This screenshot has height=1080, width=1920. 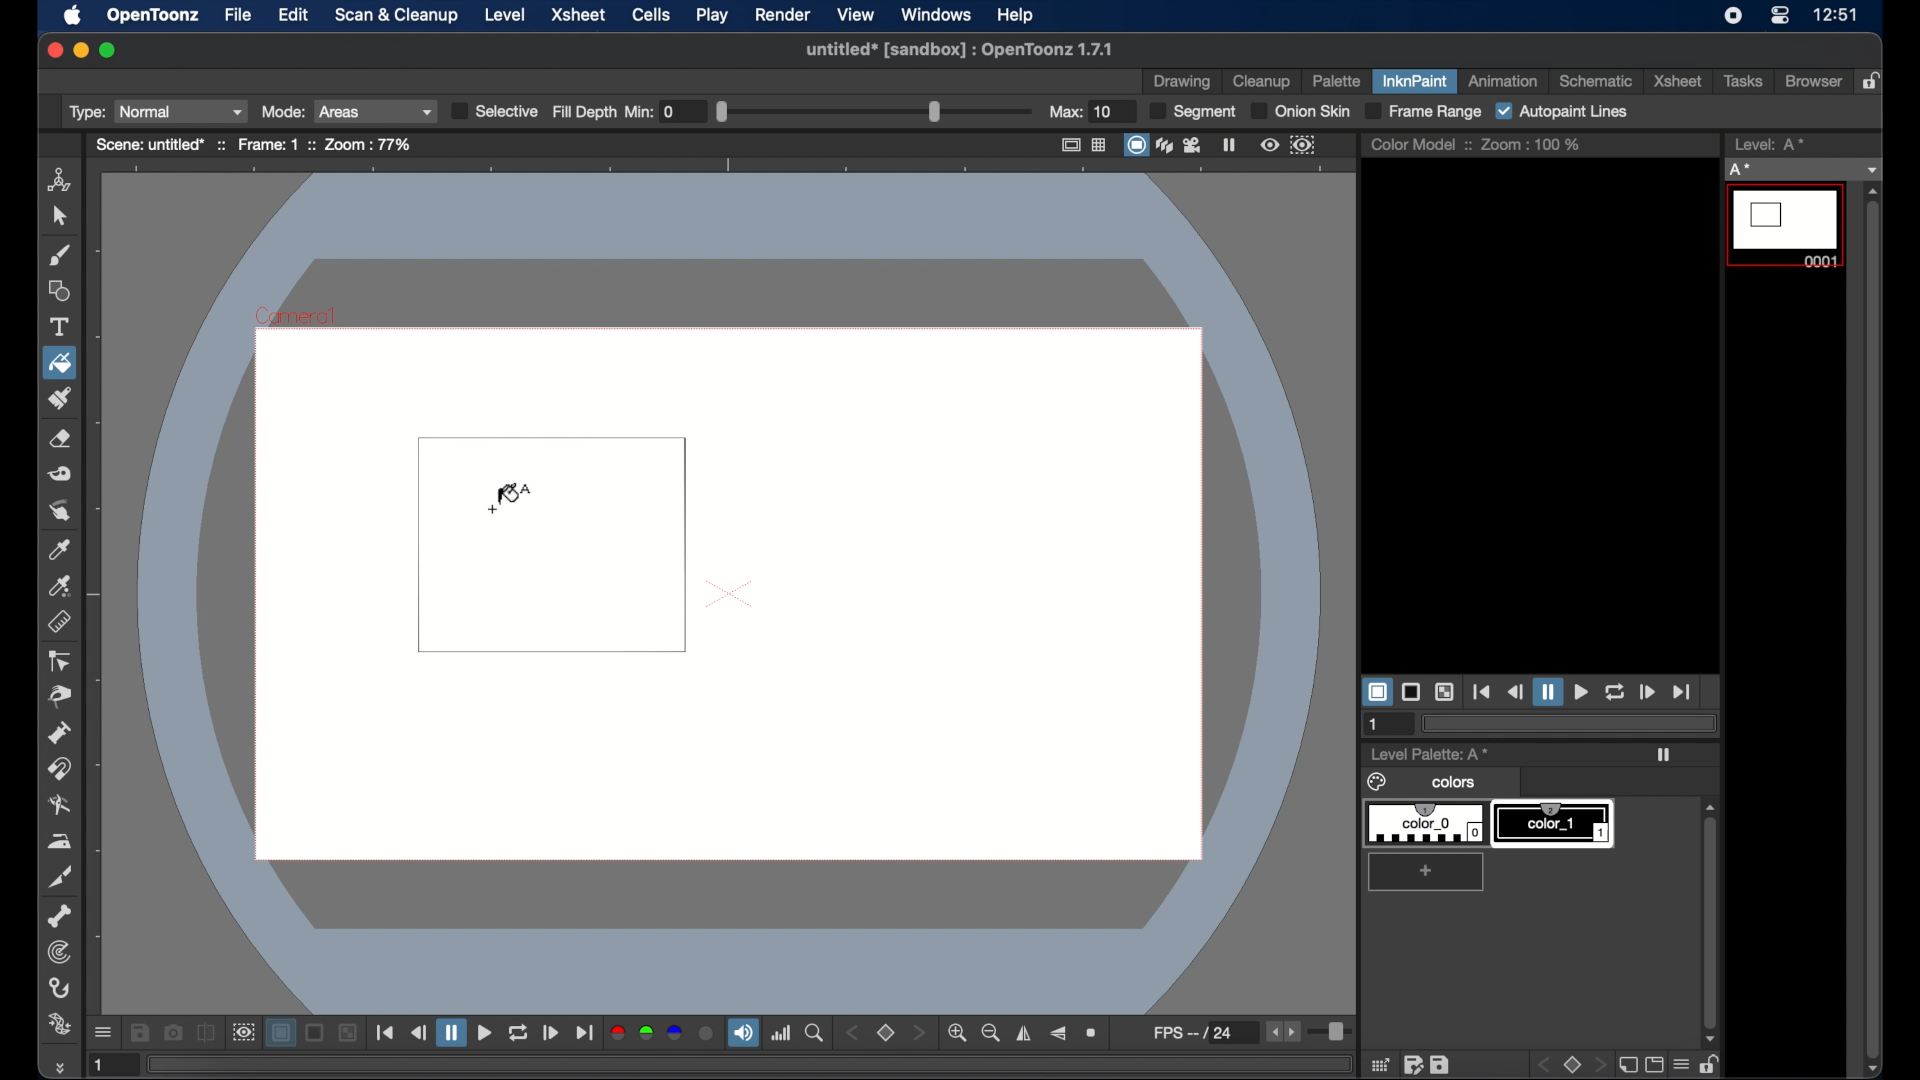 What do you see at coordinates (1421, 112) in the screenshot?
I see `frame range` at bounding box center [1421, 112].